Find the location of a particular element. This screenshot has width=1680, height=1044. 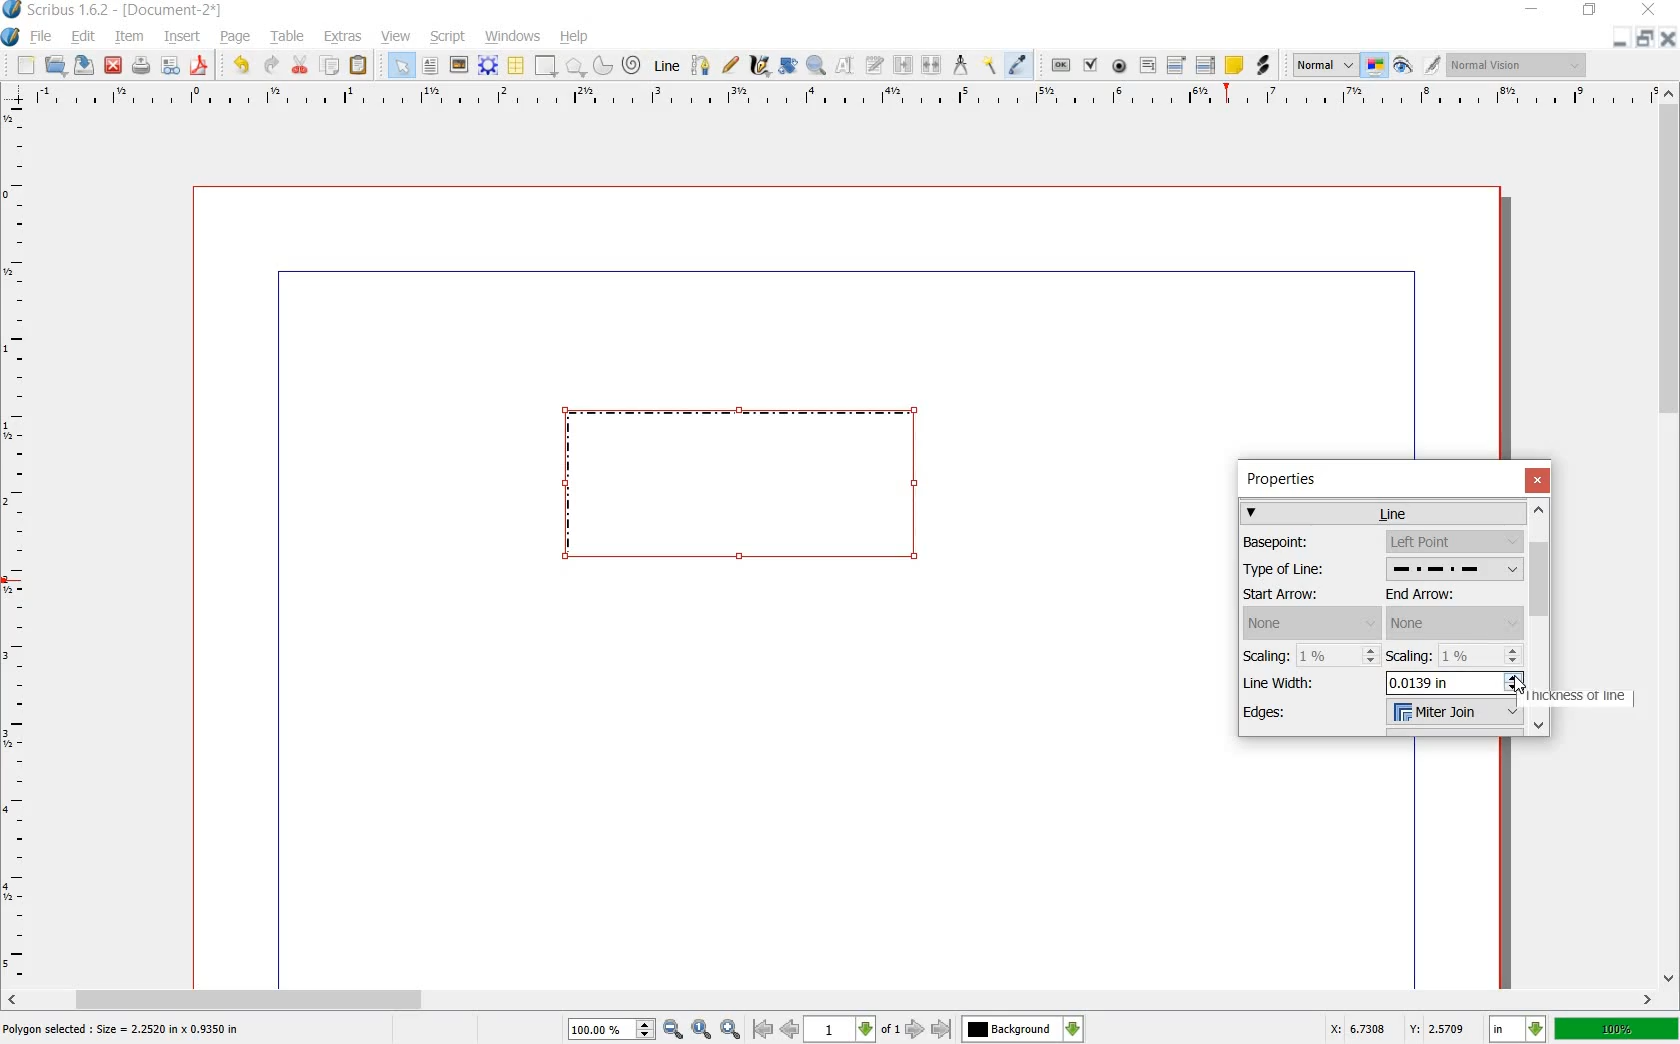

PDF CHECK BOX is located at coordinates (1091, 65).